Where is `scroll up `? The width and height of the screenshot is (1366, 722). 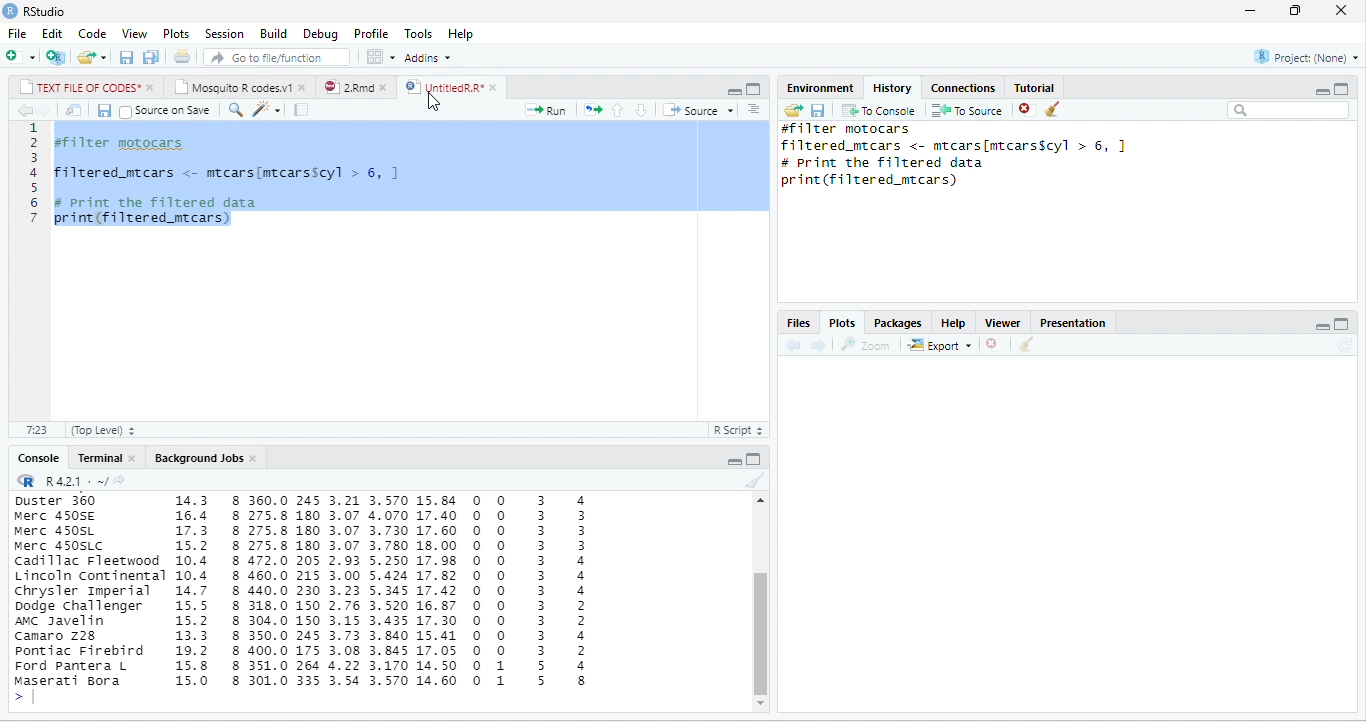
scroll up  is located at coordinates (761, 501).